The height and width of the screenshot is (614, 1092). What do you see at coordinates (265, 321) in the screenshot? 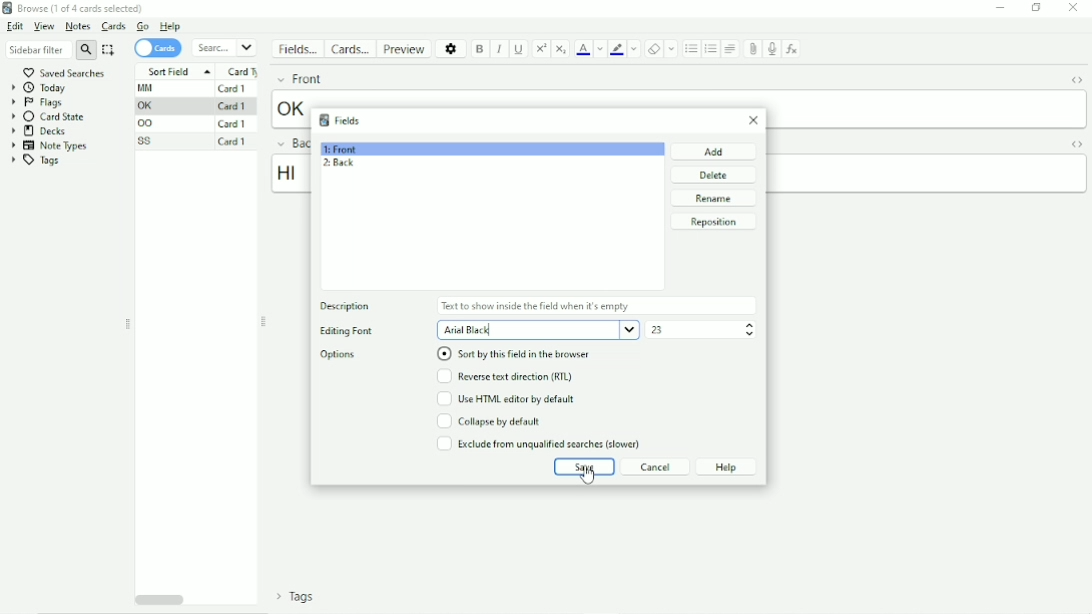
I see `Resize` at bounding box center [265, 321].